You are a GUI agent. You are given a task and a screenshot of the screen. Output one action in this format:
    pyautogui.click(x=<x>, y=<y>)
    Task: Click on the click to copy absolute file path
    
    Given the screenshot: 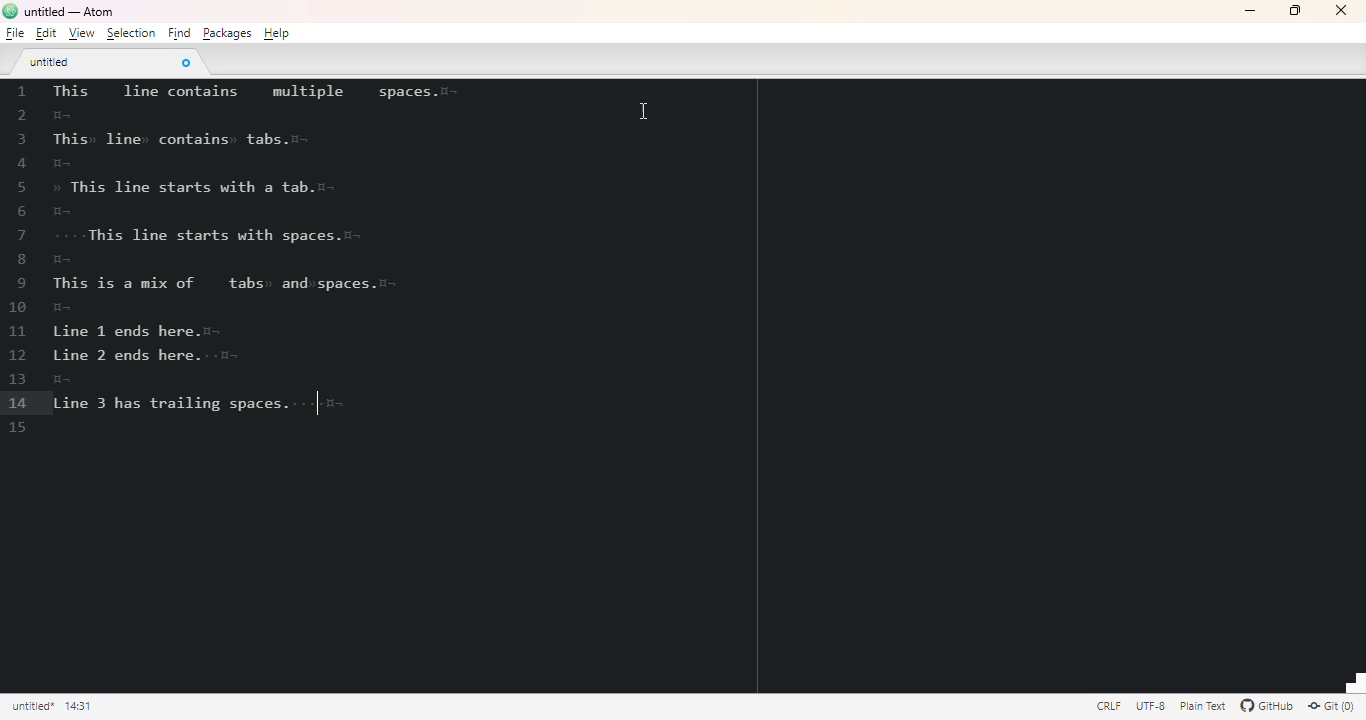 What is the action you would take?
    pyautogui.click(x=32, y=706)
    